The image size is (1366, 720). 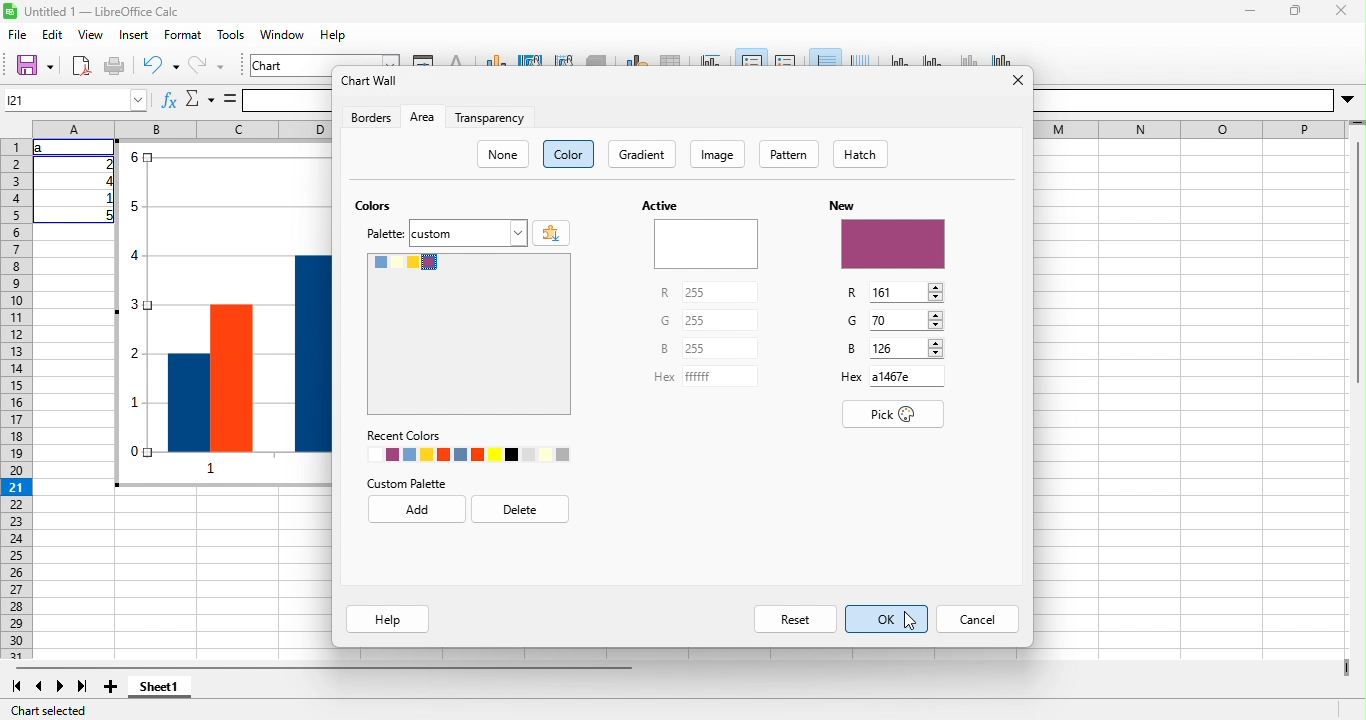 I want to click on Increase/Decrease G value, so click(x=935, y=320).